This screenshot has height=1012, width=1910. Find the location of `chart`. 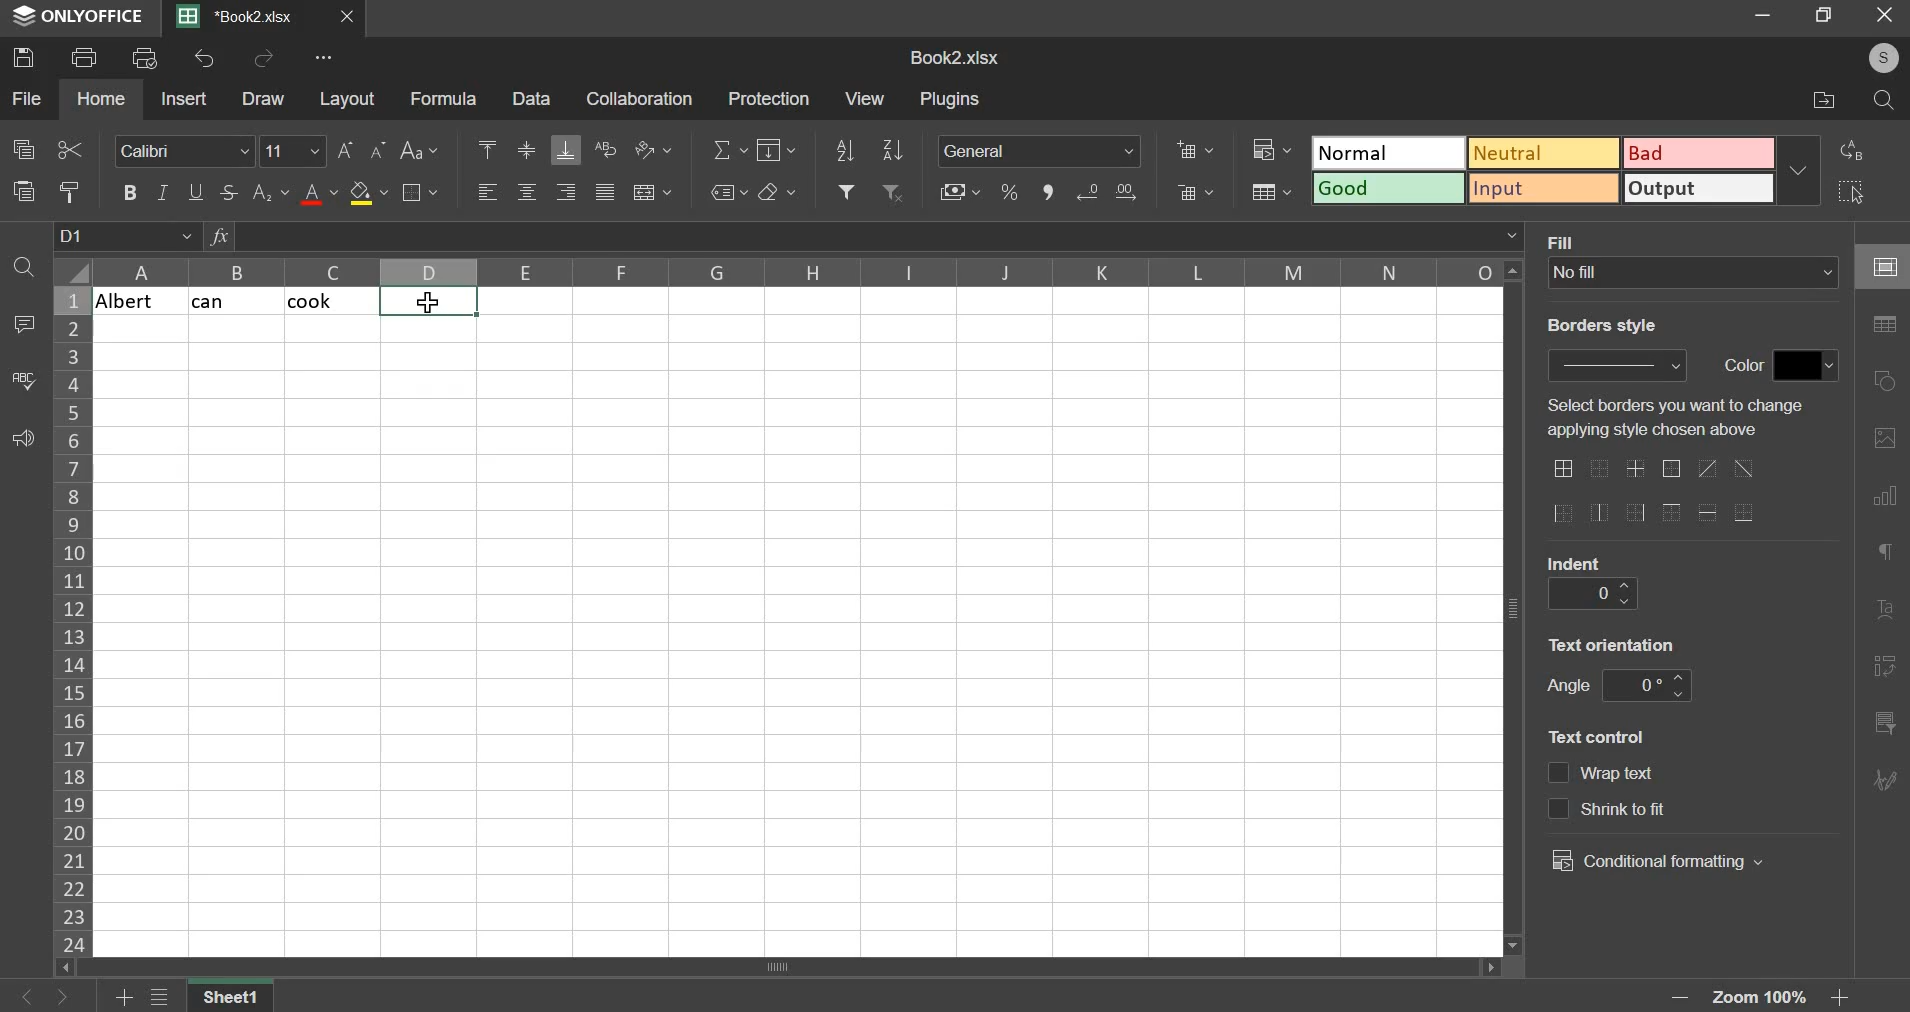

chart is located at coordinates (1884, 500).